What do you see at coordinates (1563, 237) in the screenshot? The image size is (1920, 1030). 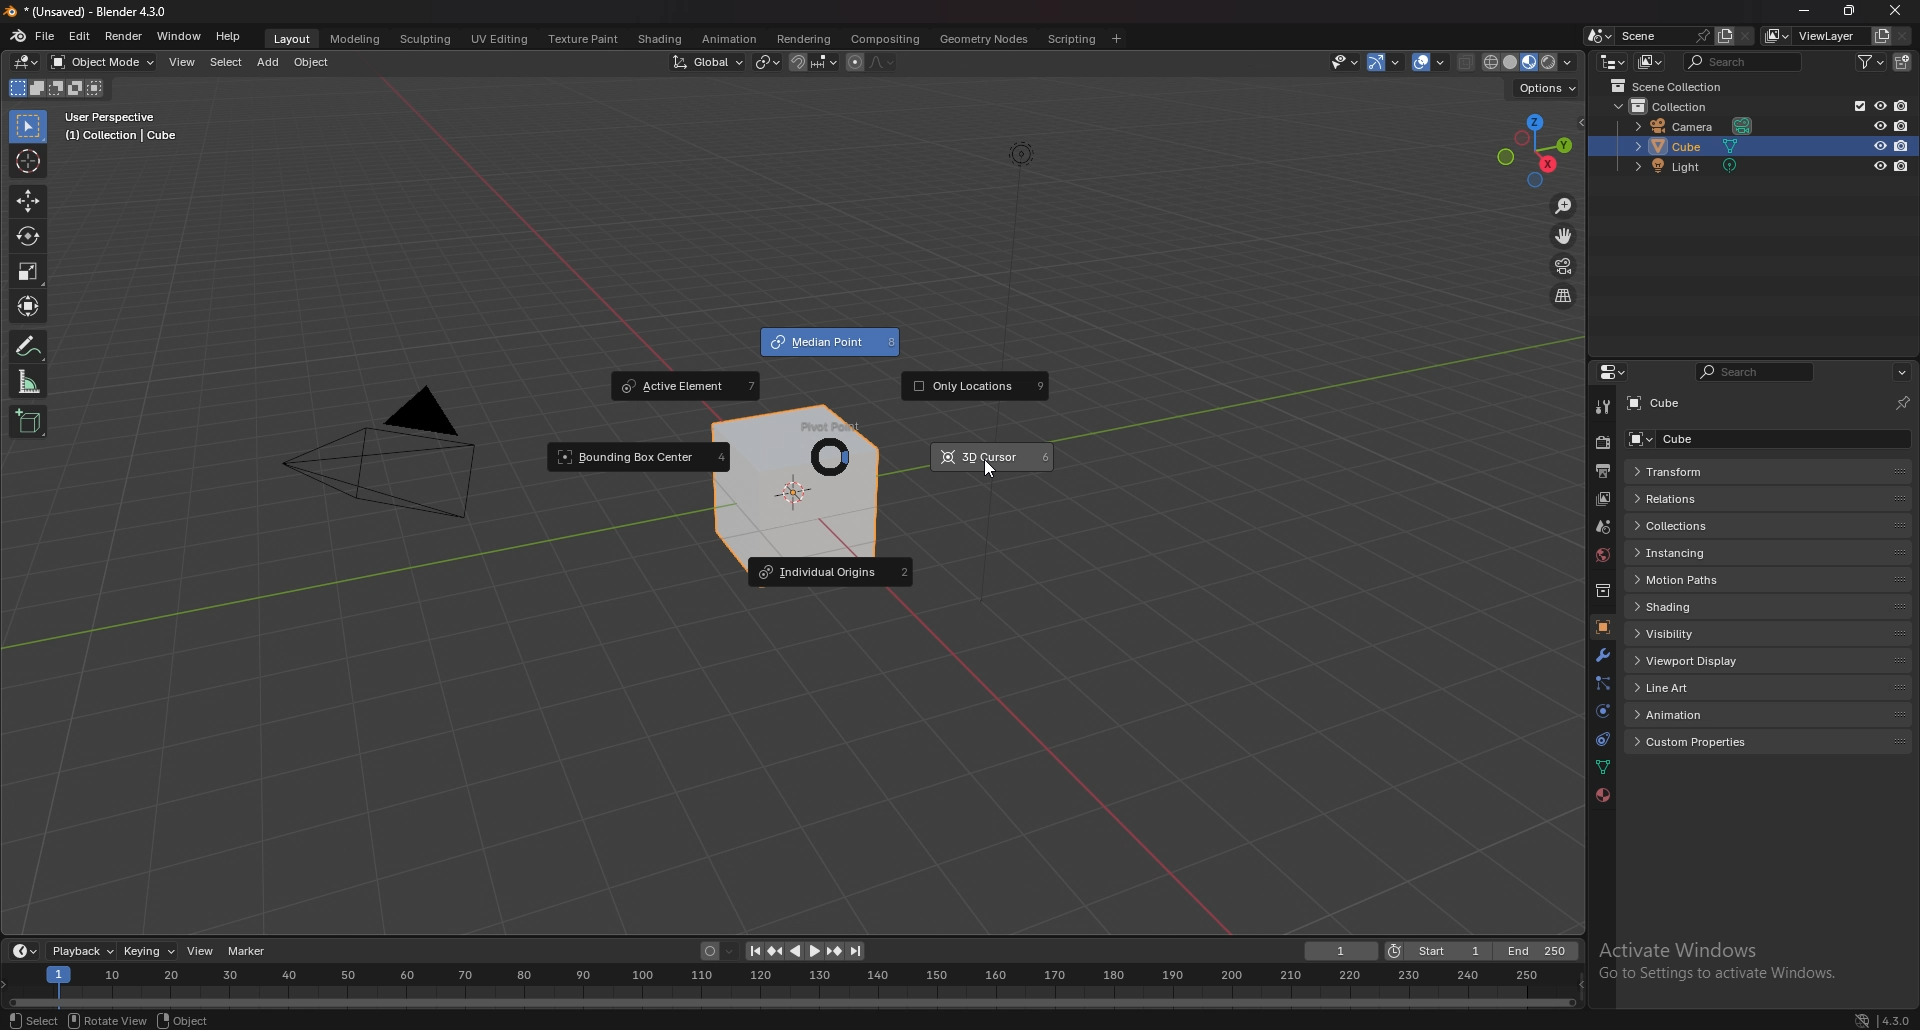 I see `move` at bounding box center [1563, 237].